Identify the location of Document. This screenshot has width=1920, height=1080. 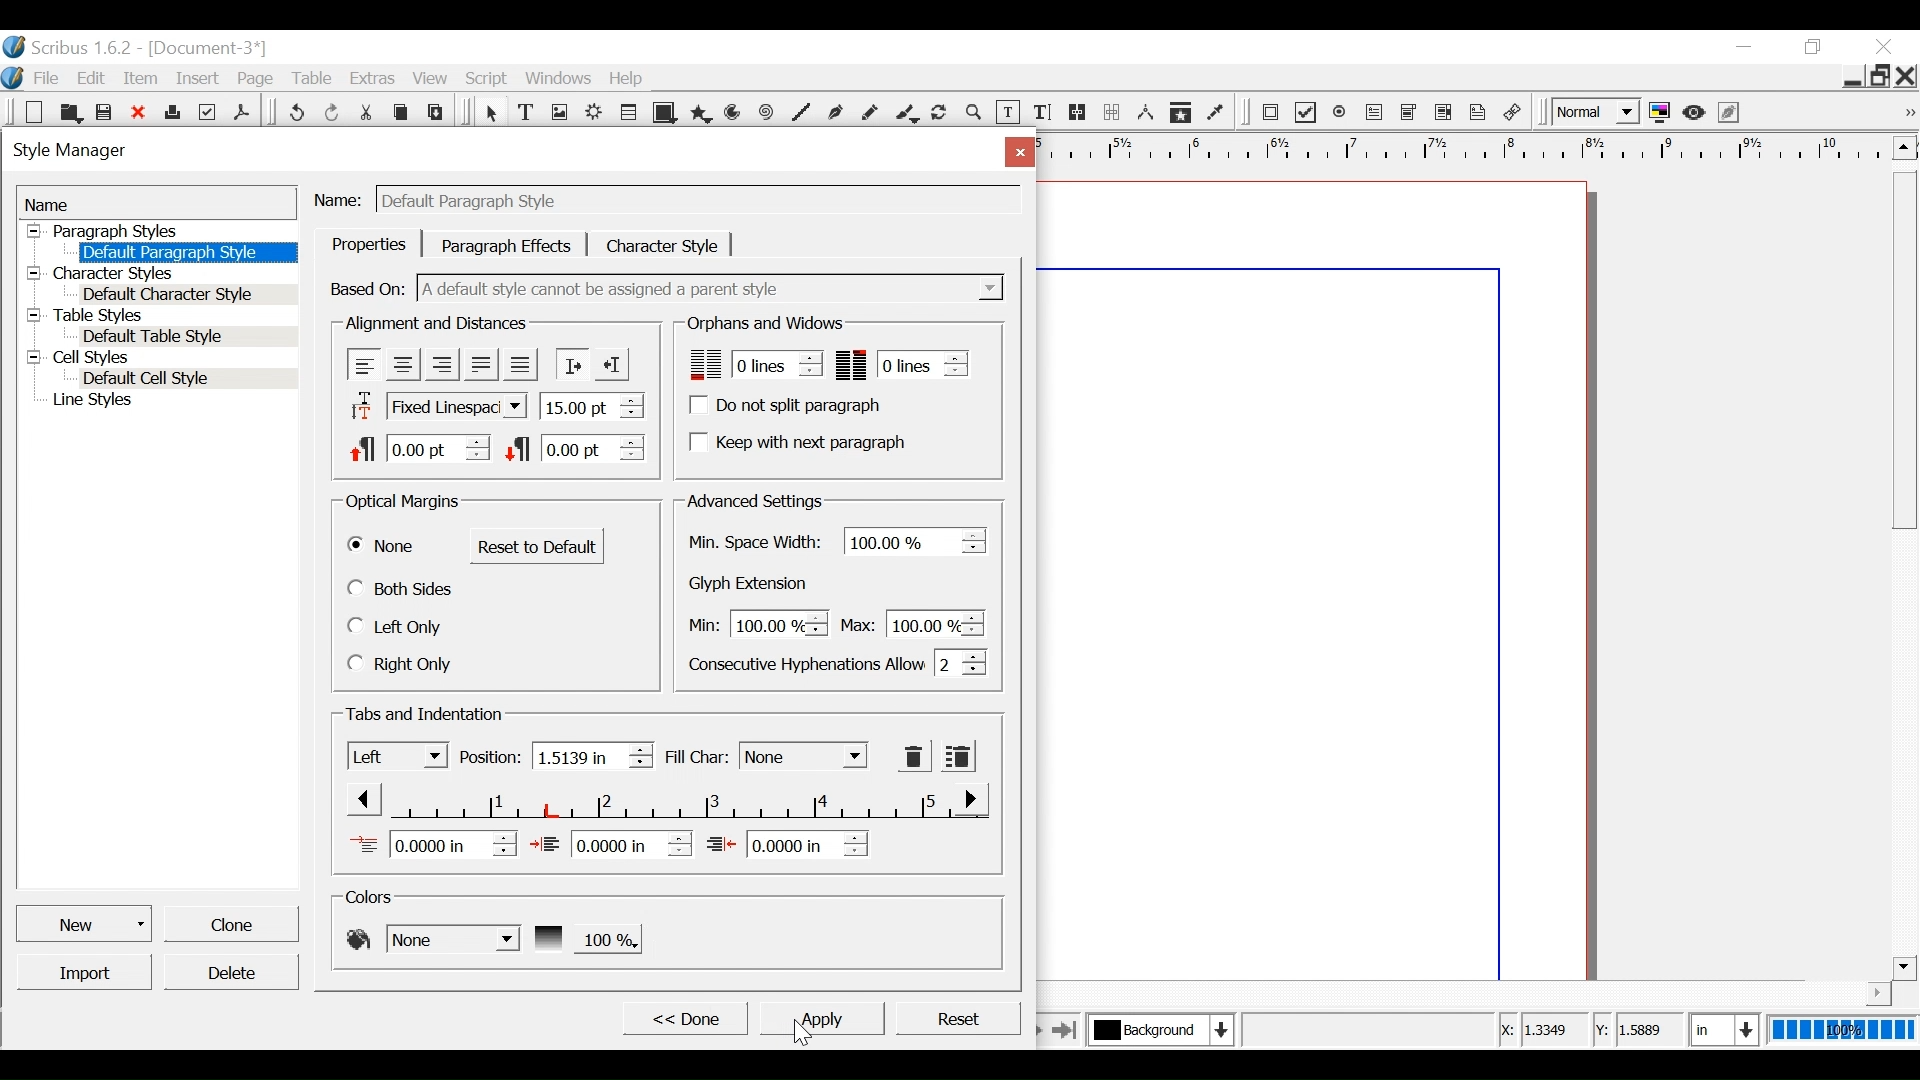
(205, 48).